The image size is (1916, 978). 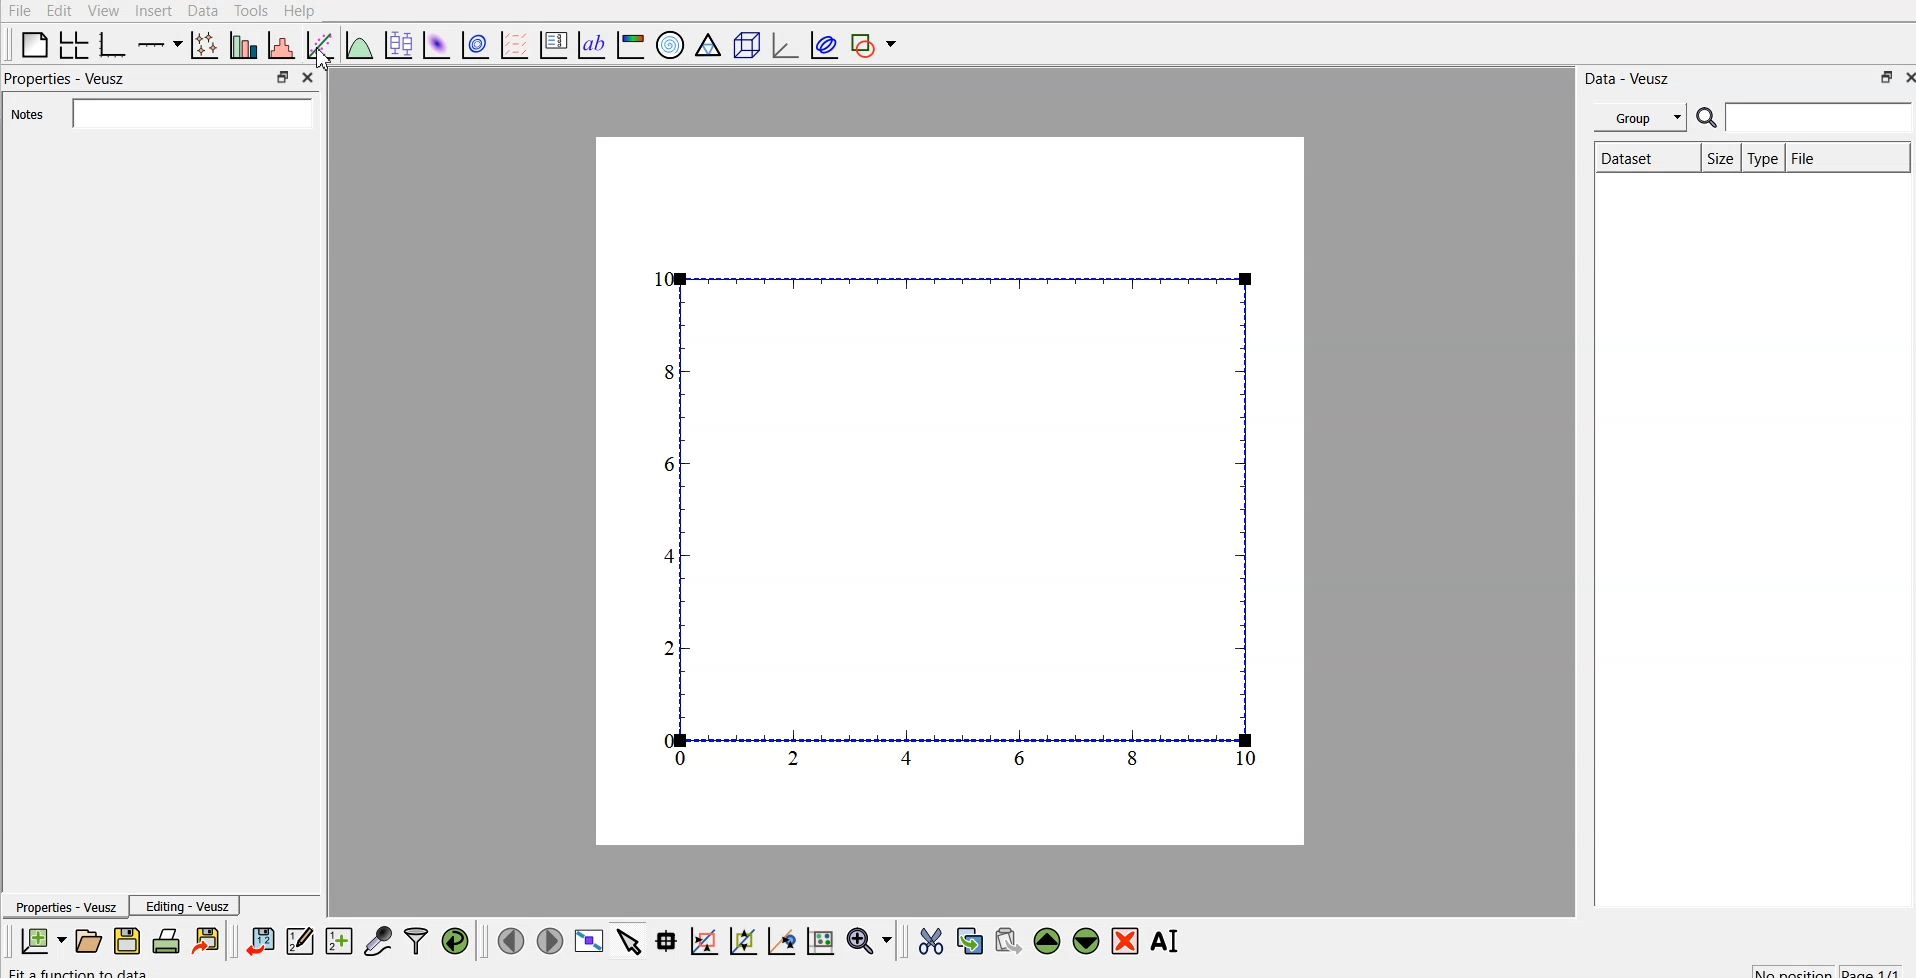 I want to click on click to recenter graph axes, so click(x=784, y=942).